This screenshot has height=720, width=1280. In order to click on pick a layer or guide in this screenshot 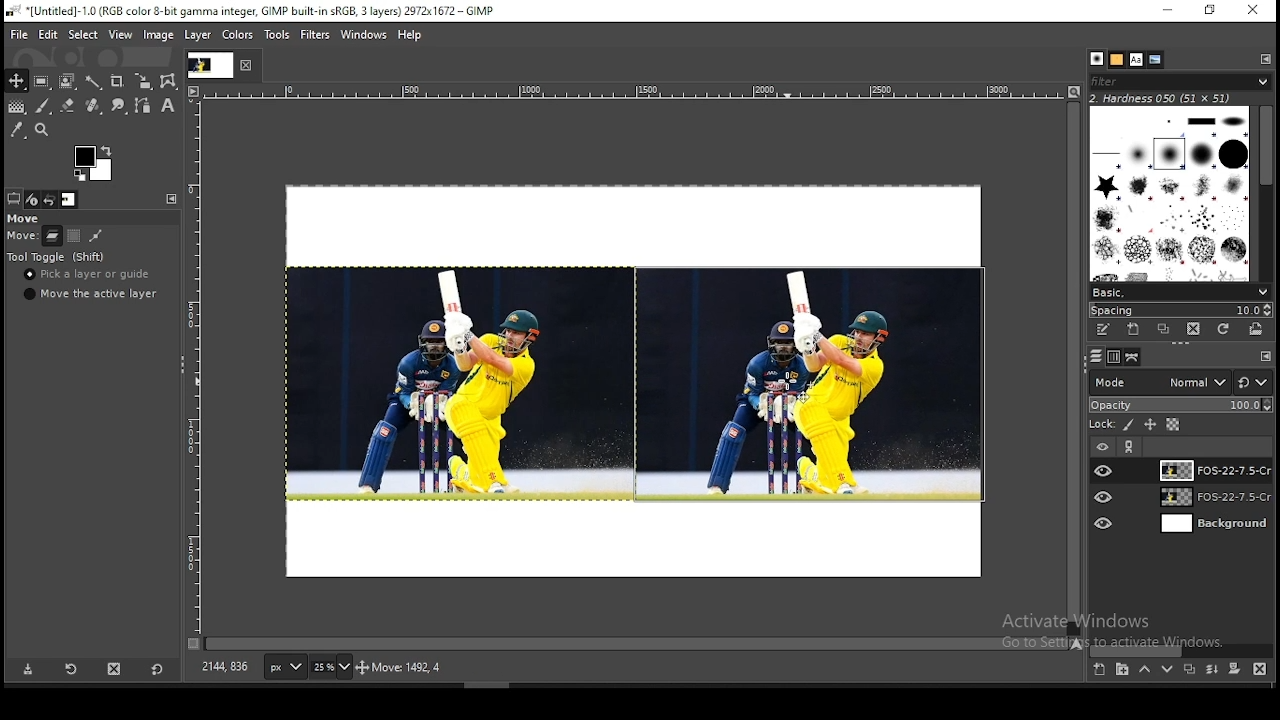, I will do `click(89, 276)`.